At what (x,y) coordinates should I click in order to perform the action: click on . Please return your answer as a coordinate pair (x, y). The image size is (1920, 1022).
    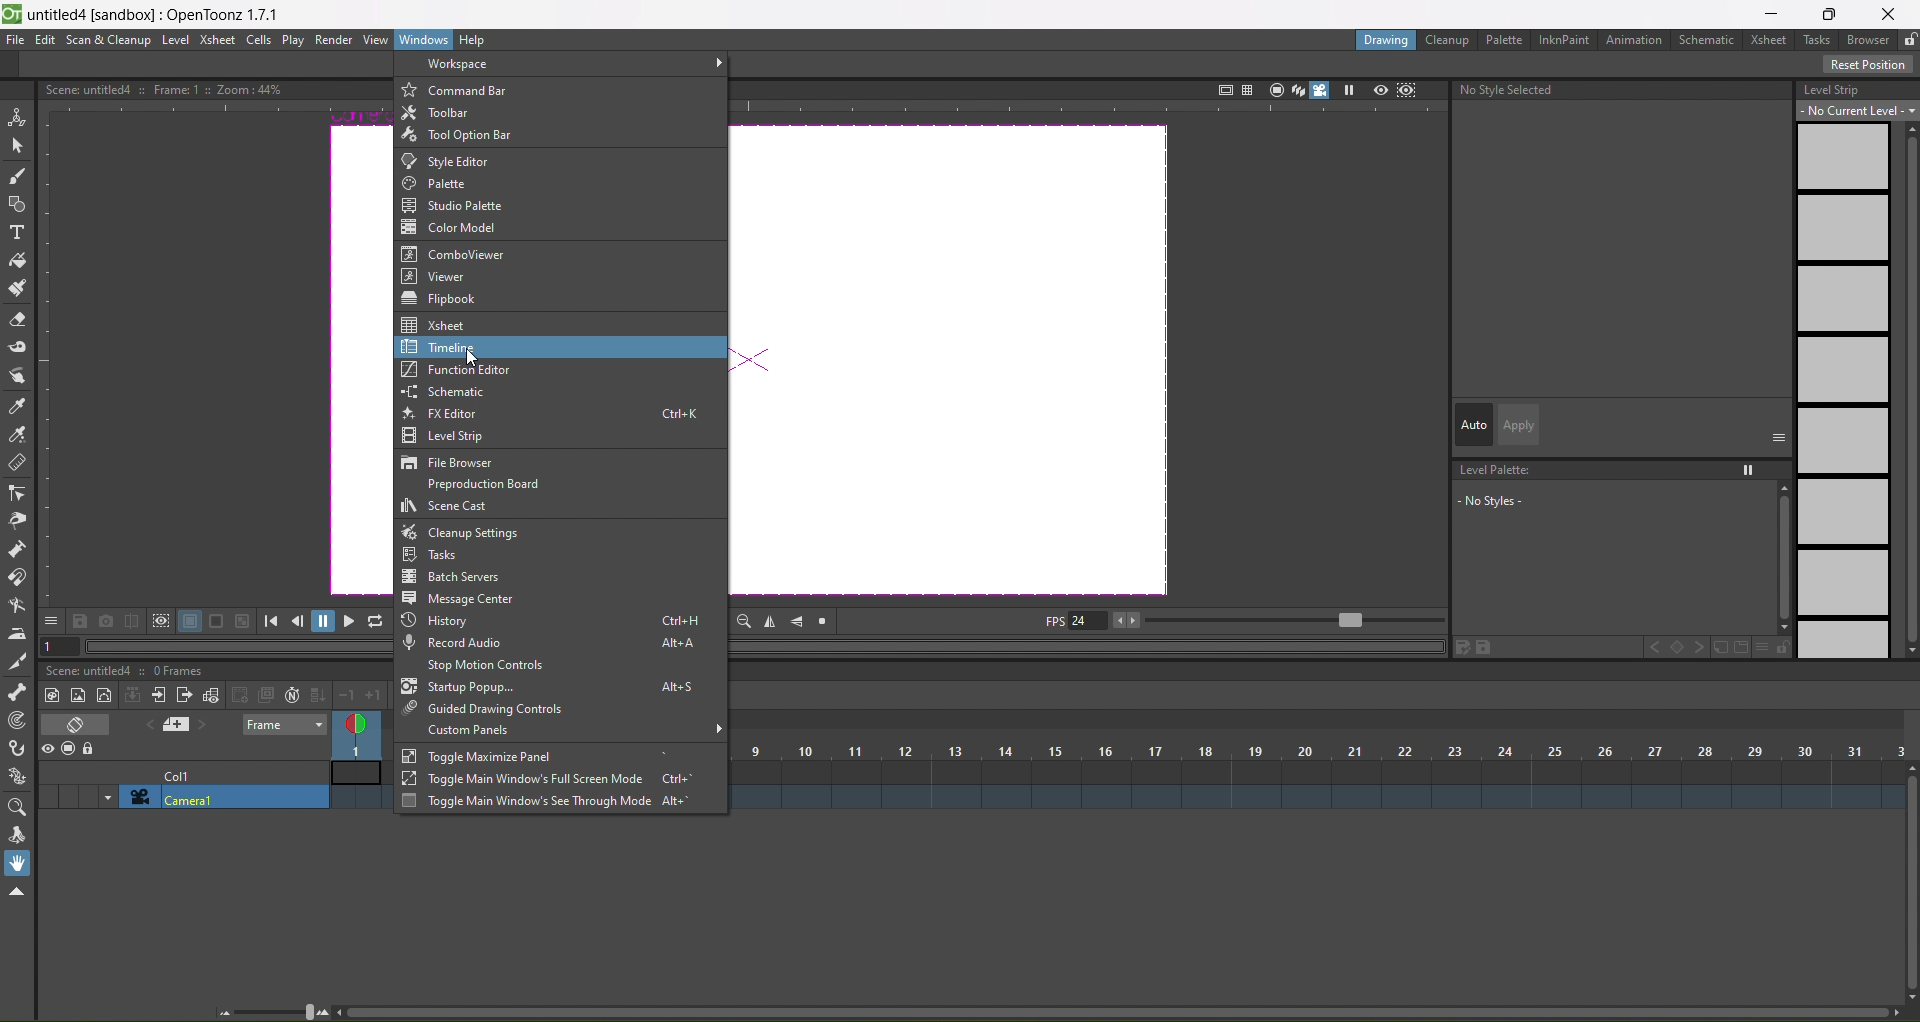
    Looking at the image, I should click on (18, 835).